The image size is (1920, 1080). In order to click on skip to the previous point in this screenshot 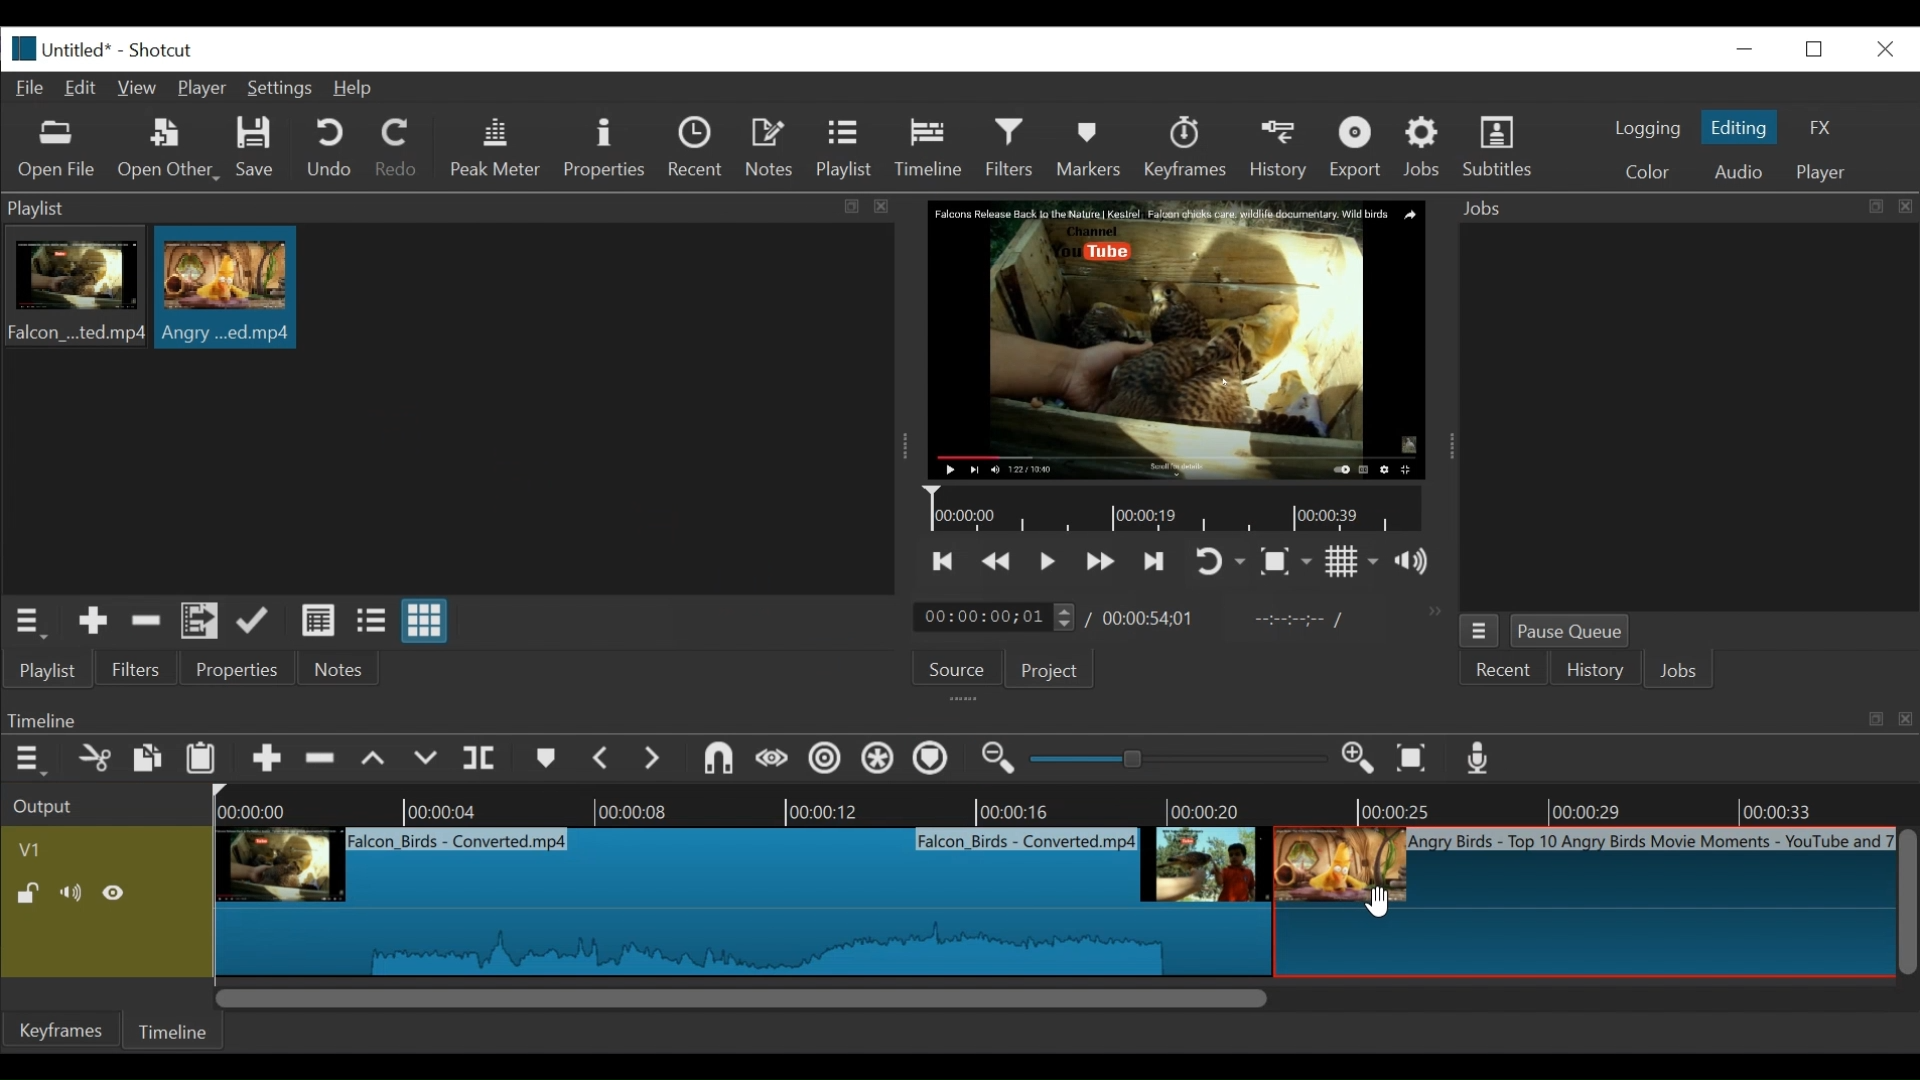, I will do `click(943, 562)`.